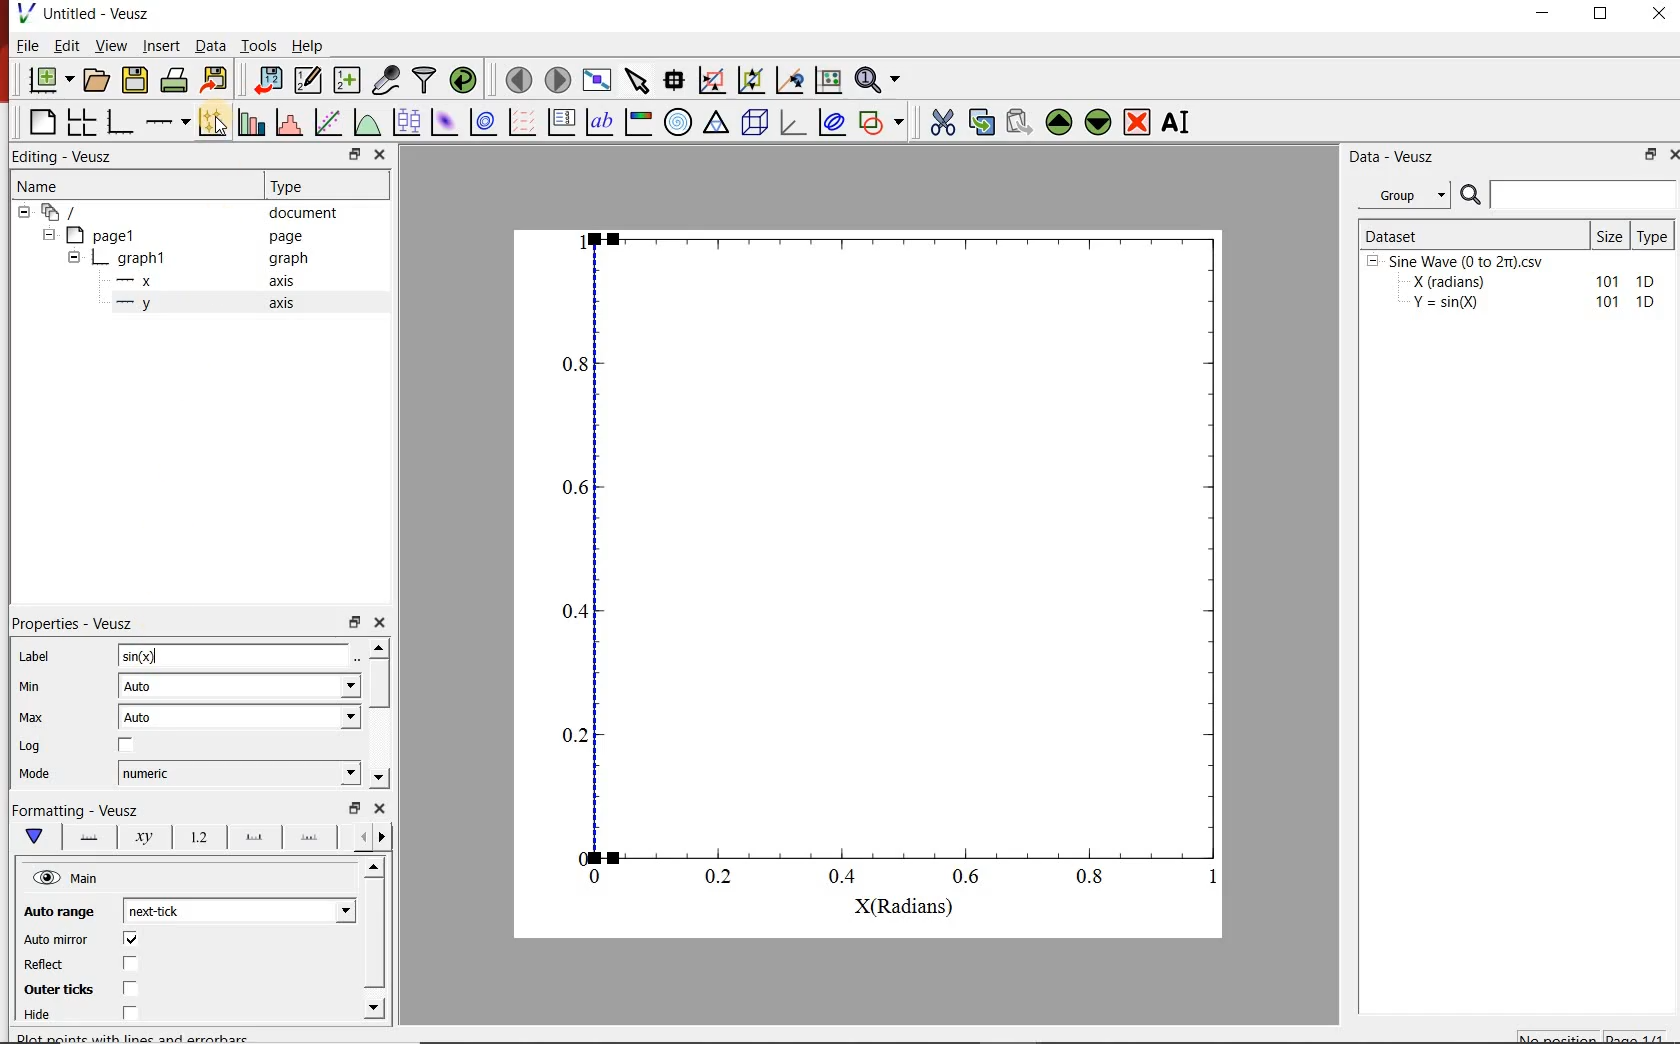 The image size is (1680, 1044). Describe the element at coordinates (712, 78) in the screenshot. I see `click or draw rectangle` at that location.